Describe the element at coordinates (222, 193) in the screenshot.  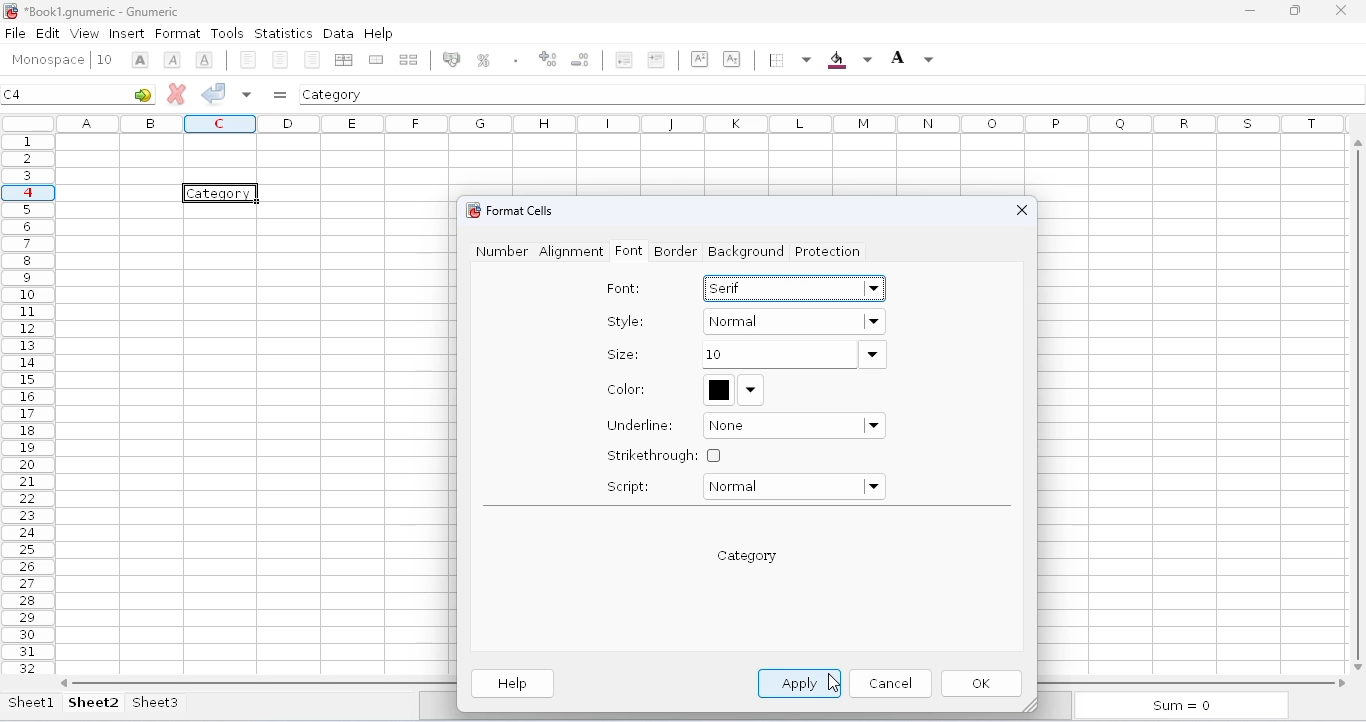
I see `Category` at that location.